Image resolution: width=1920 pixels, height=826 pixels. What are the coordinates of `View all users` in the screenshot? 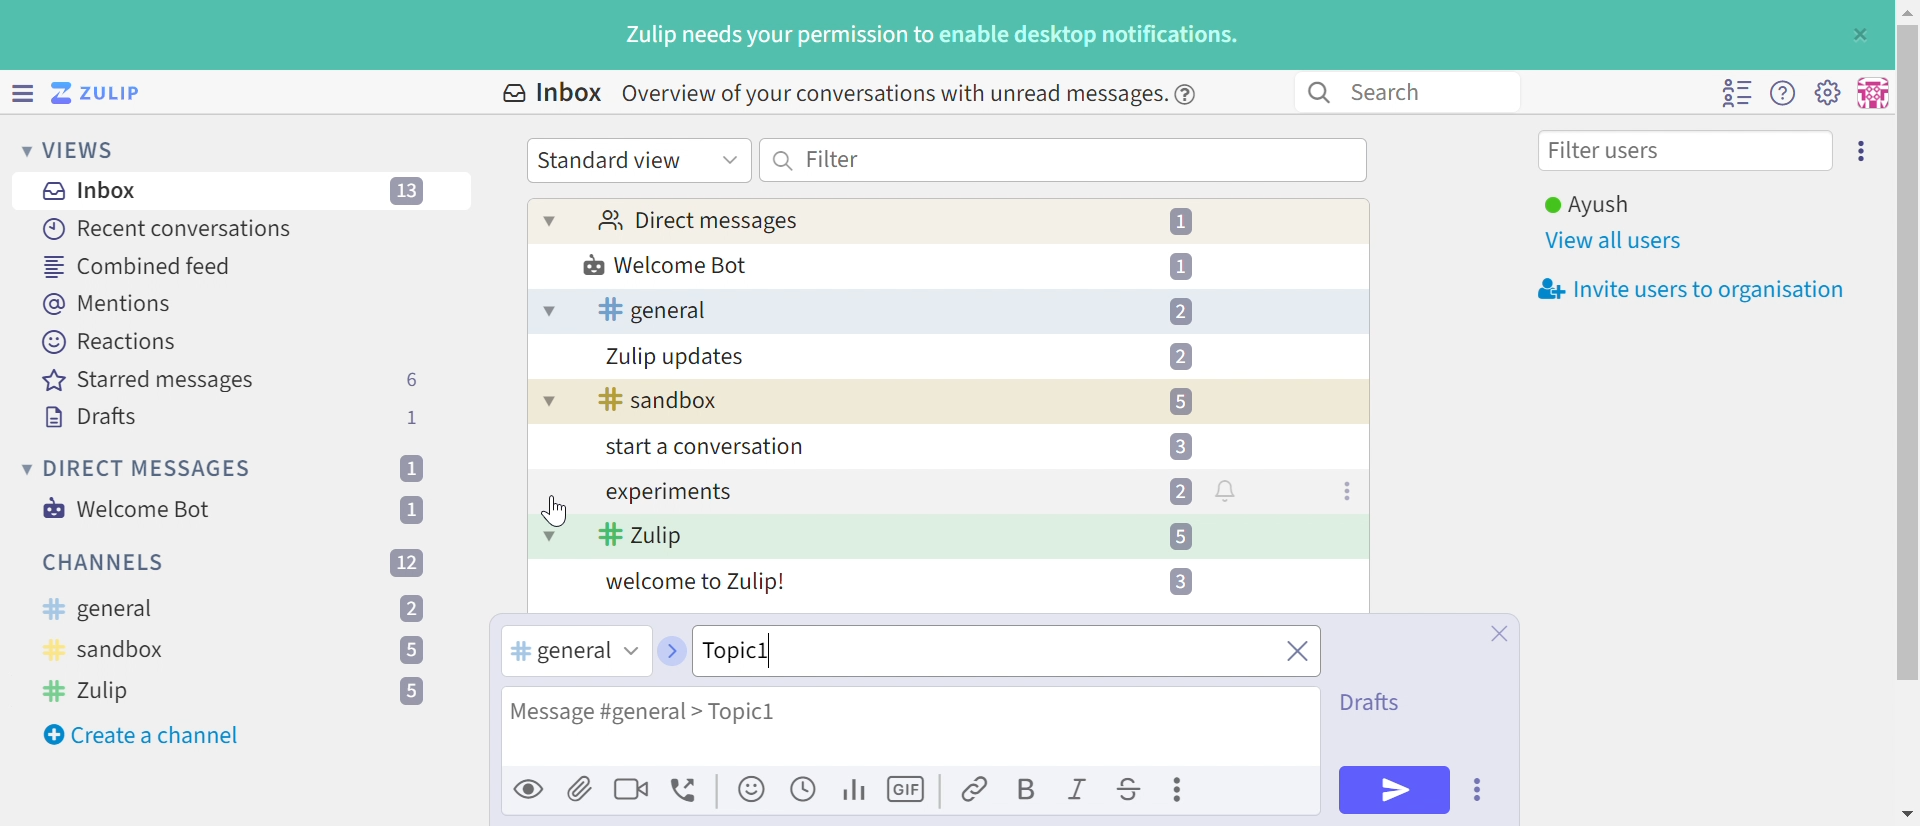 It's located at (1615, 242).